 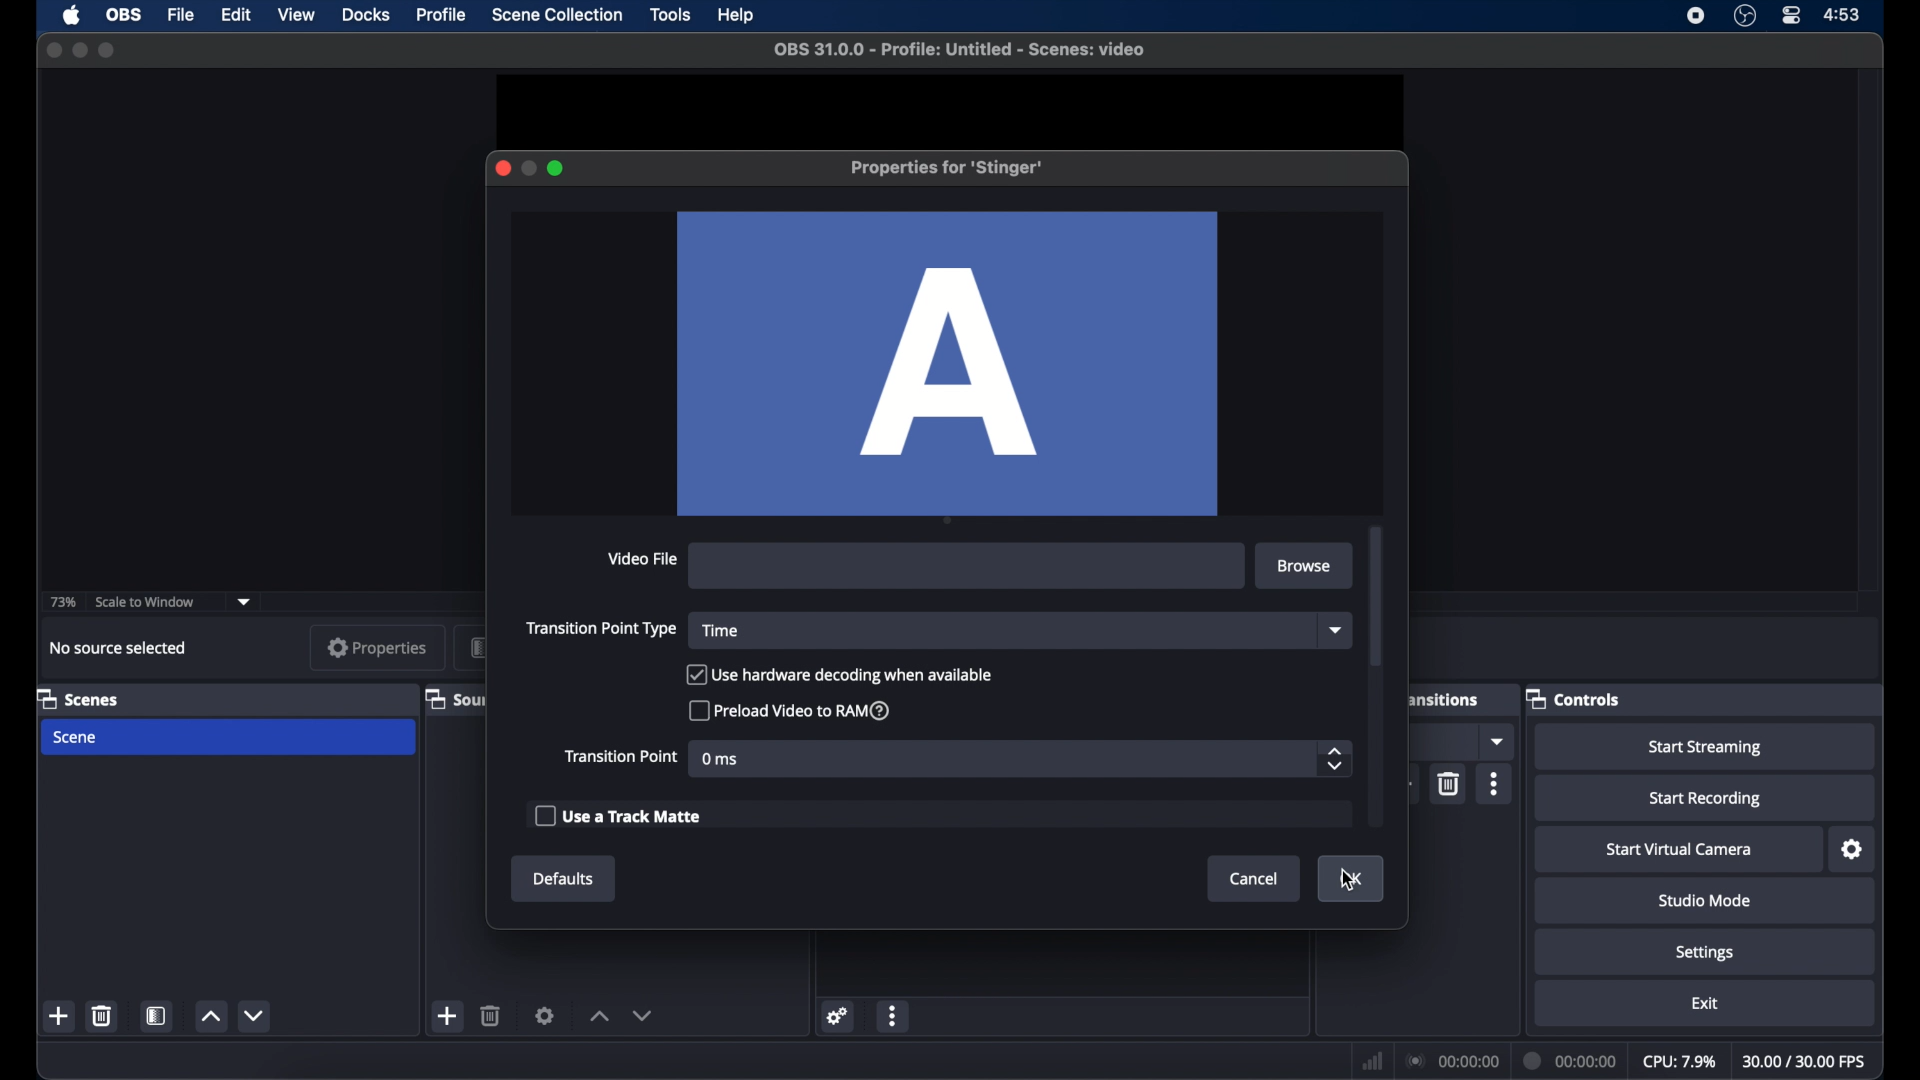 What do you see at coordinates (53, 50) in the screenshot?
I see `close` at bounding box center [53, 50].